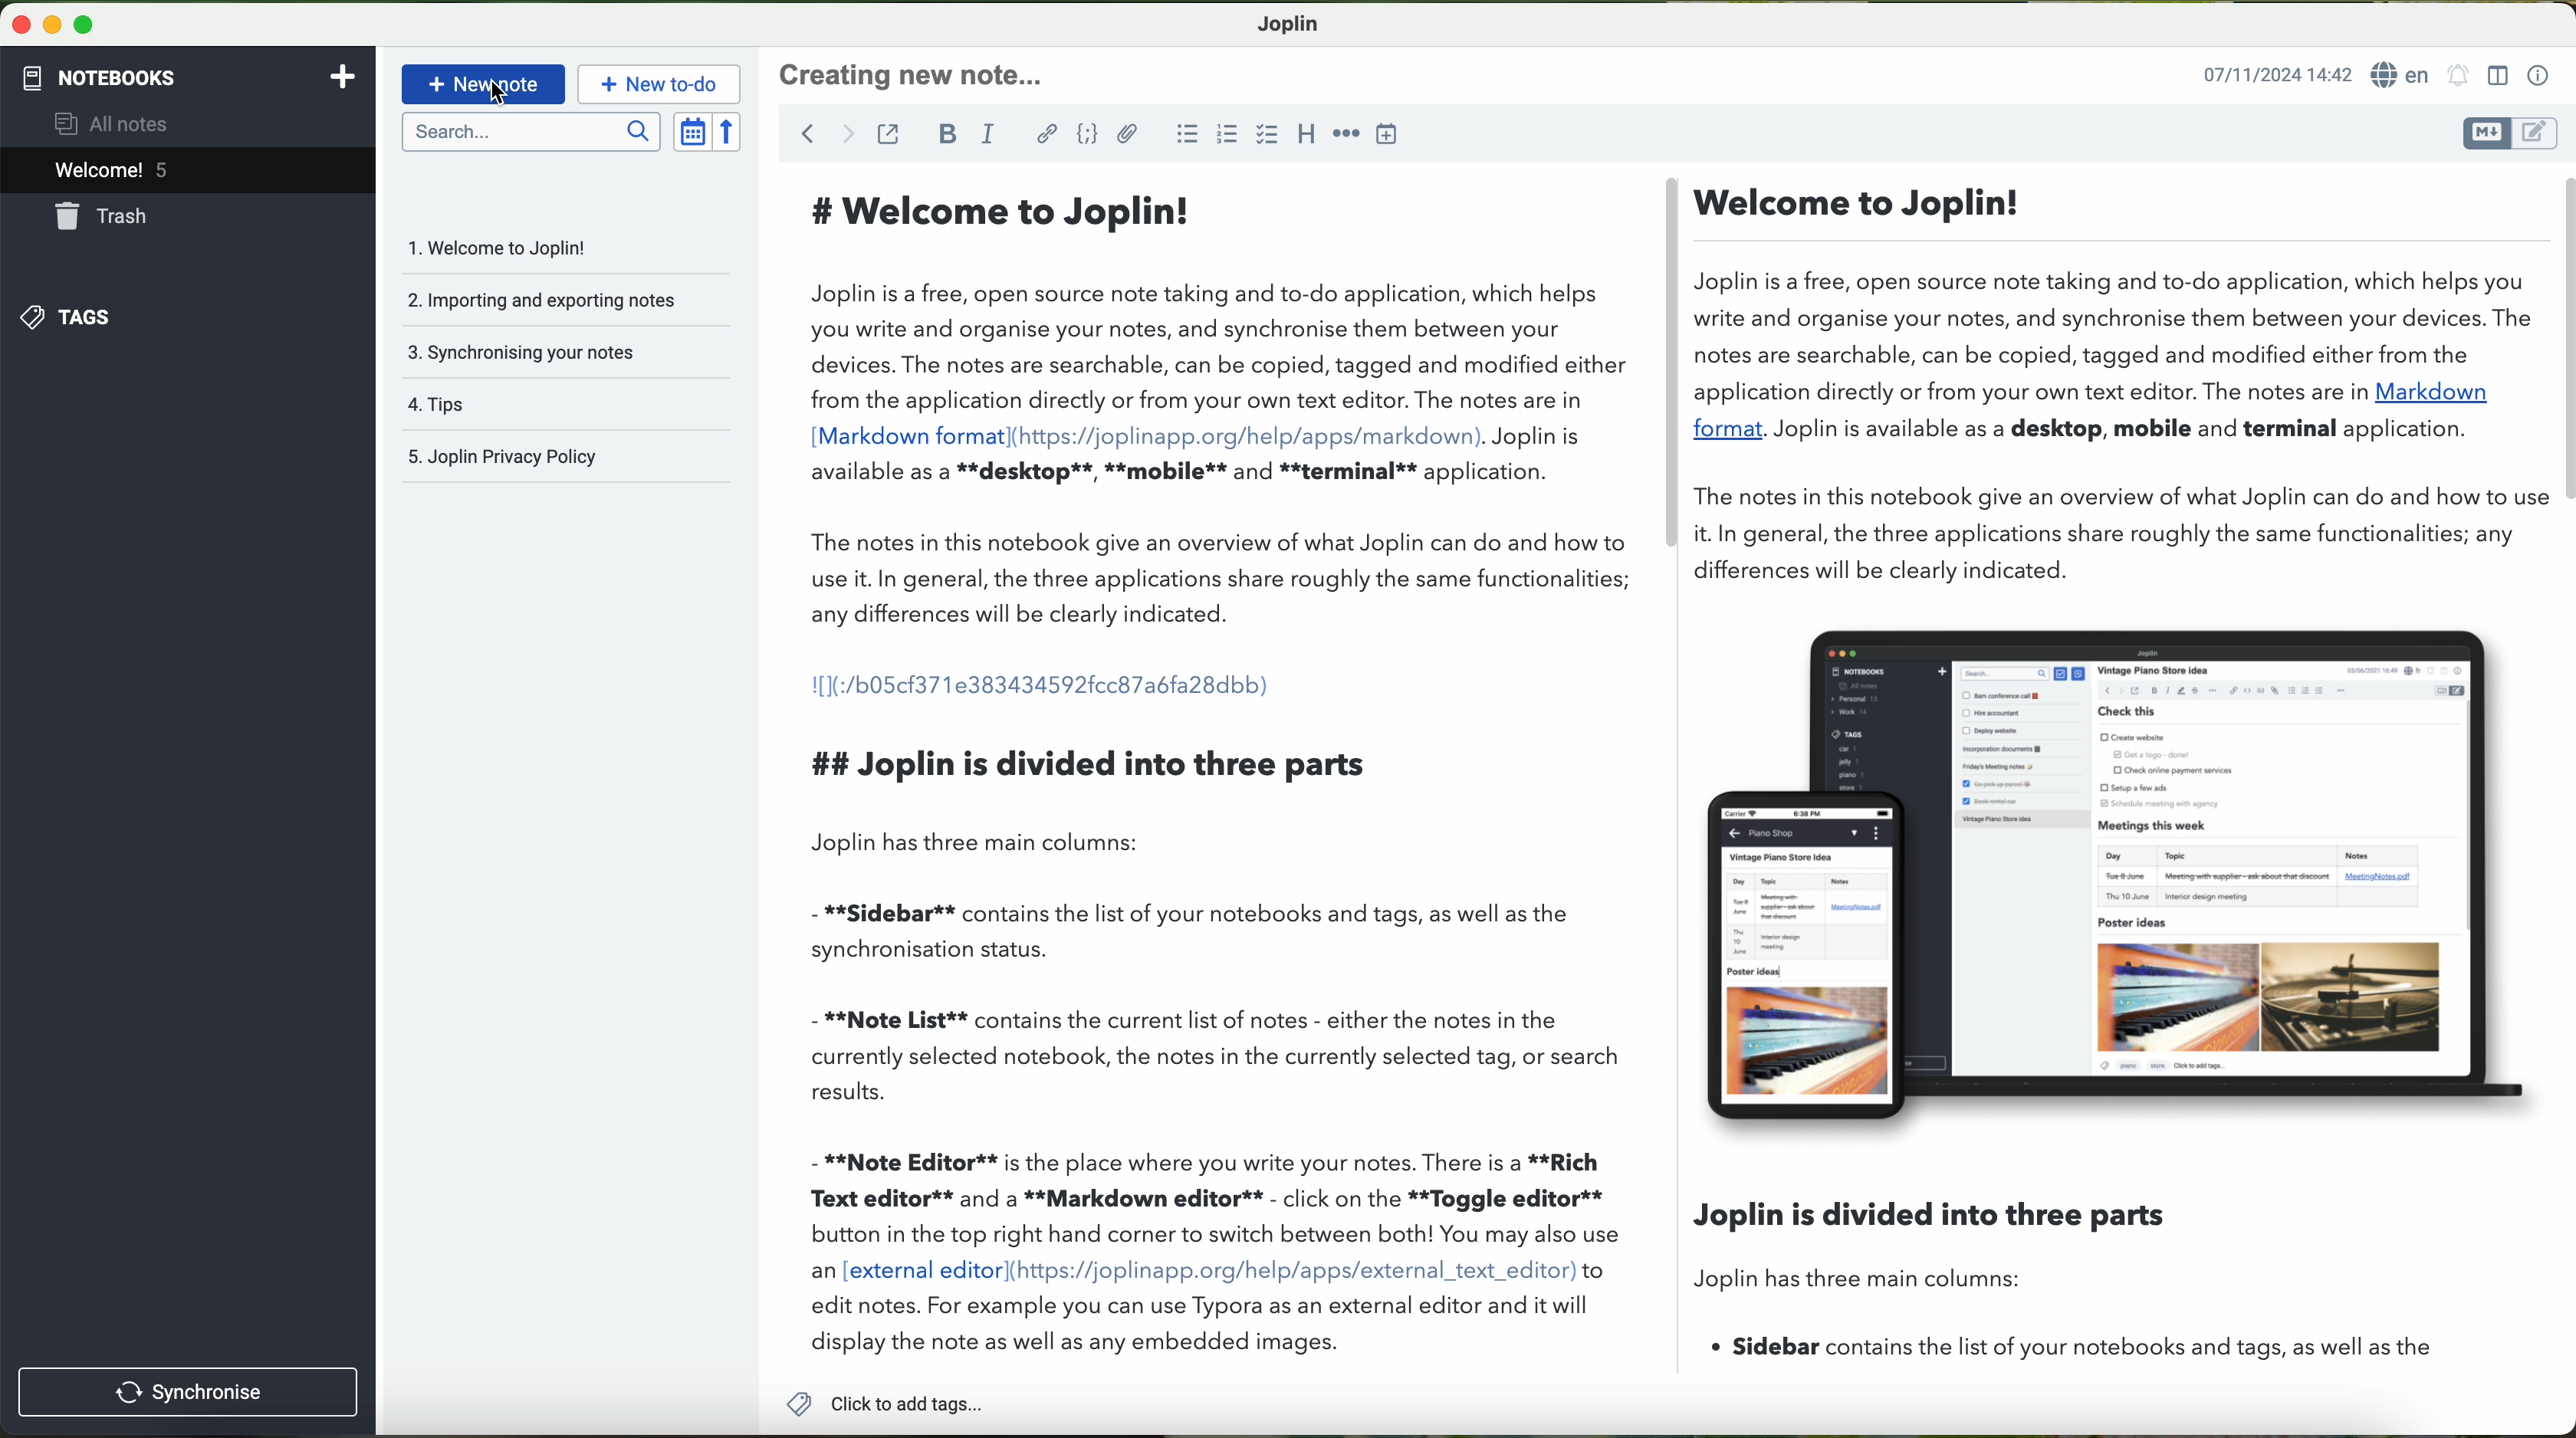 This screenshot has width=2576, height=1438. I want to click on maximize, so click(83, 31).